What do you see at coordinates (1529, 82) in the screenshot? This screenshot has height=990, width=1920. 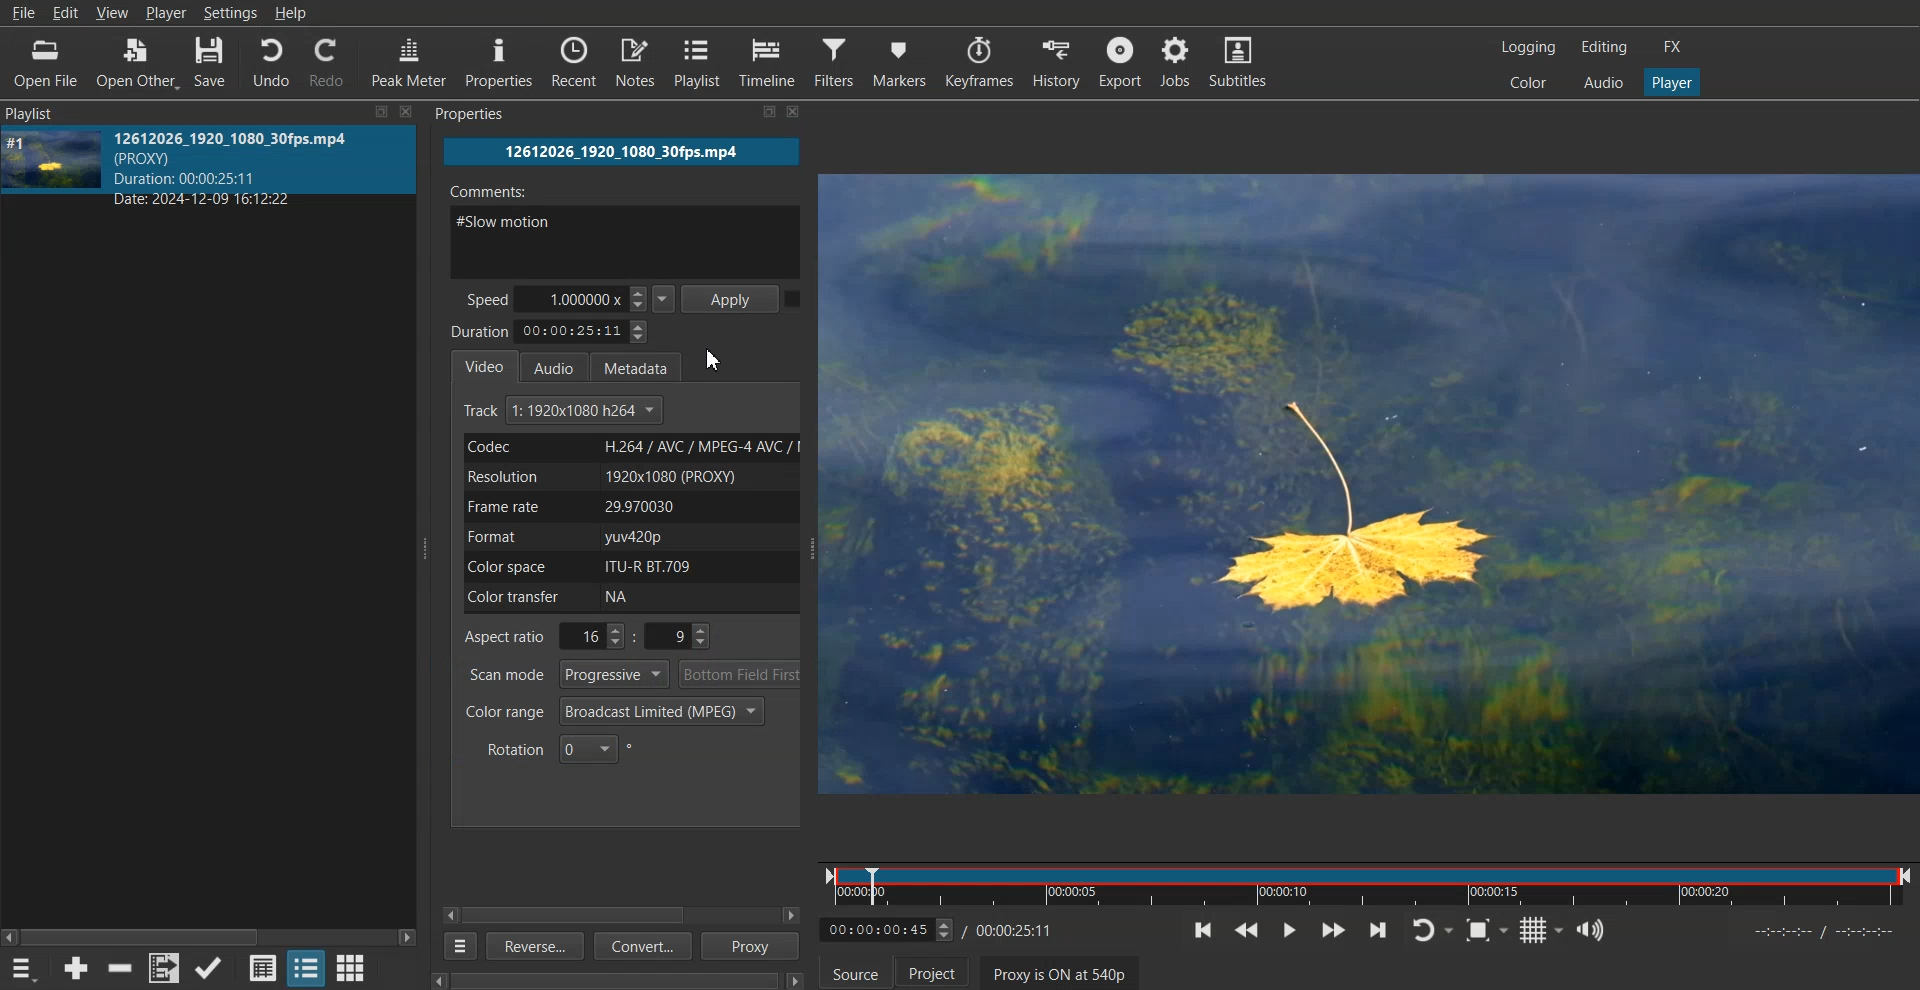 I see `Color` at bounding box center [1529, 82].